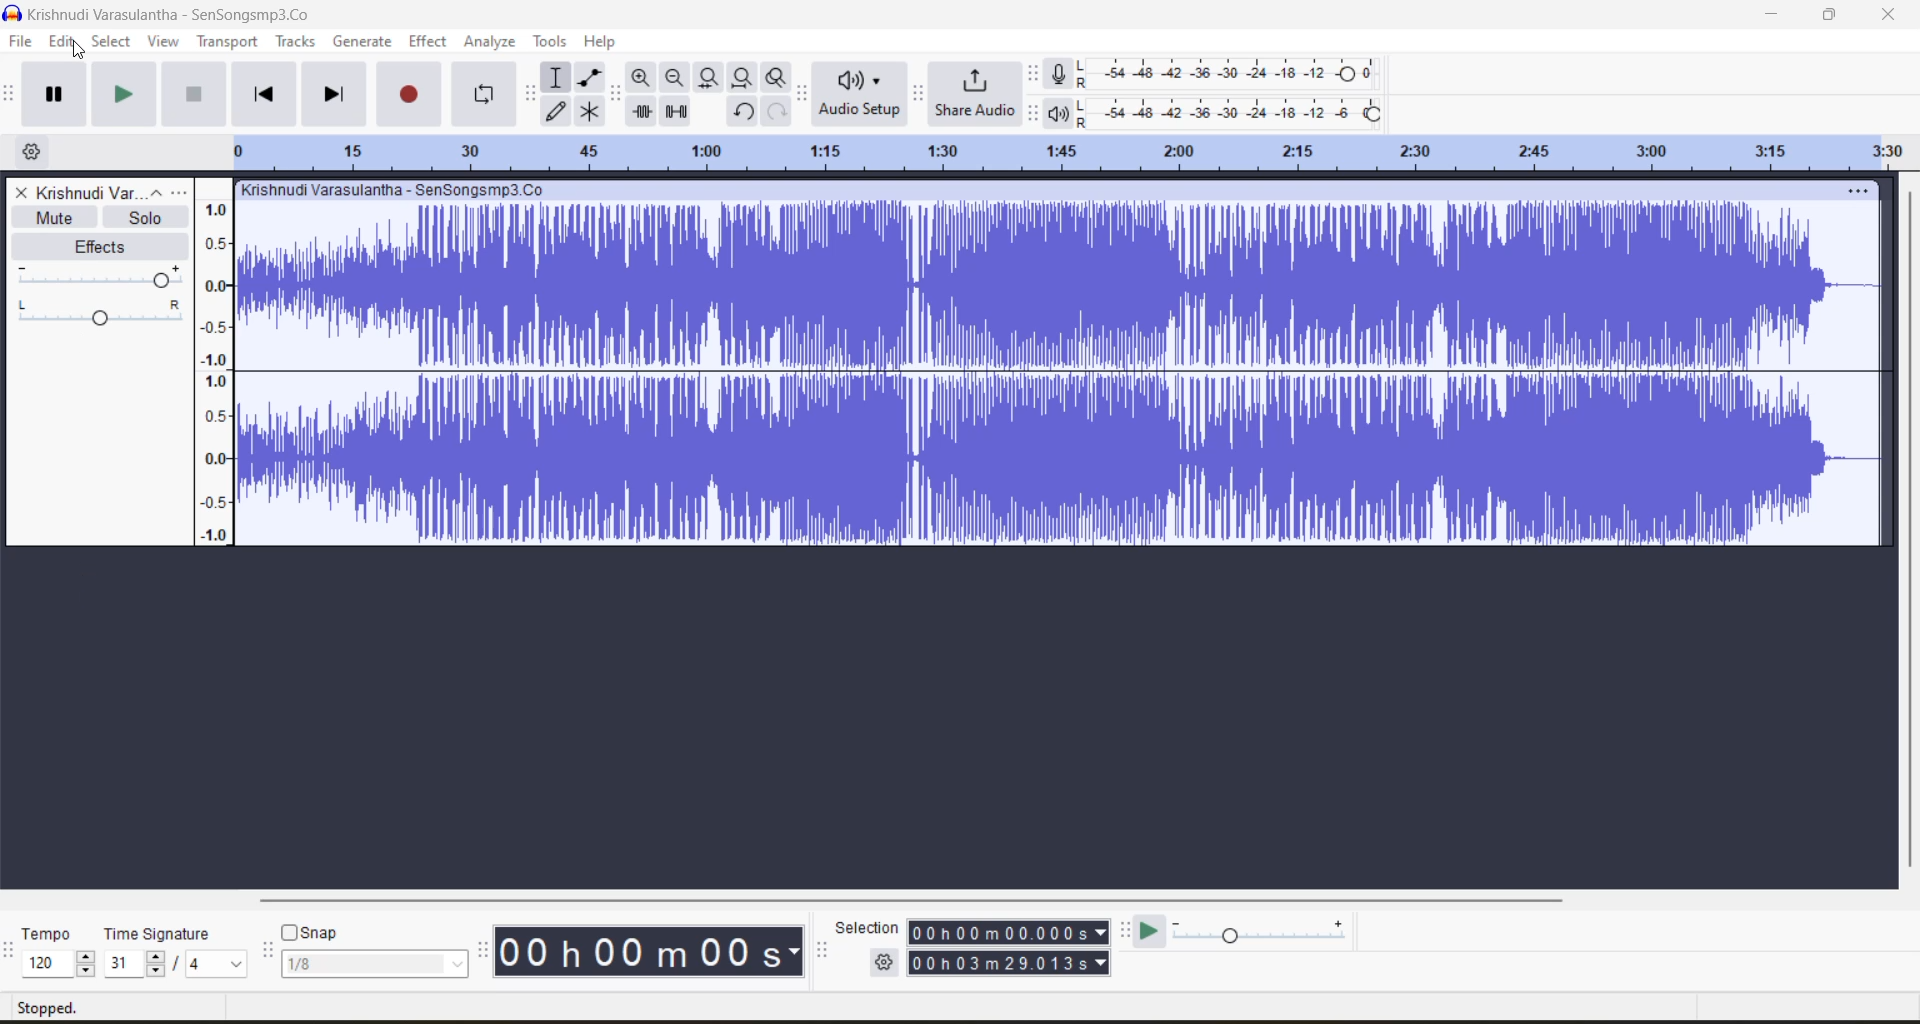 The height and width of the screenshot is (1024, 1920). Describe the element at coordinates (111, 45) in the screenshot. I see `select` at that location.